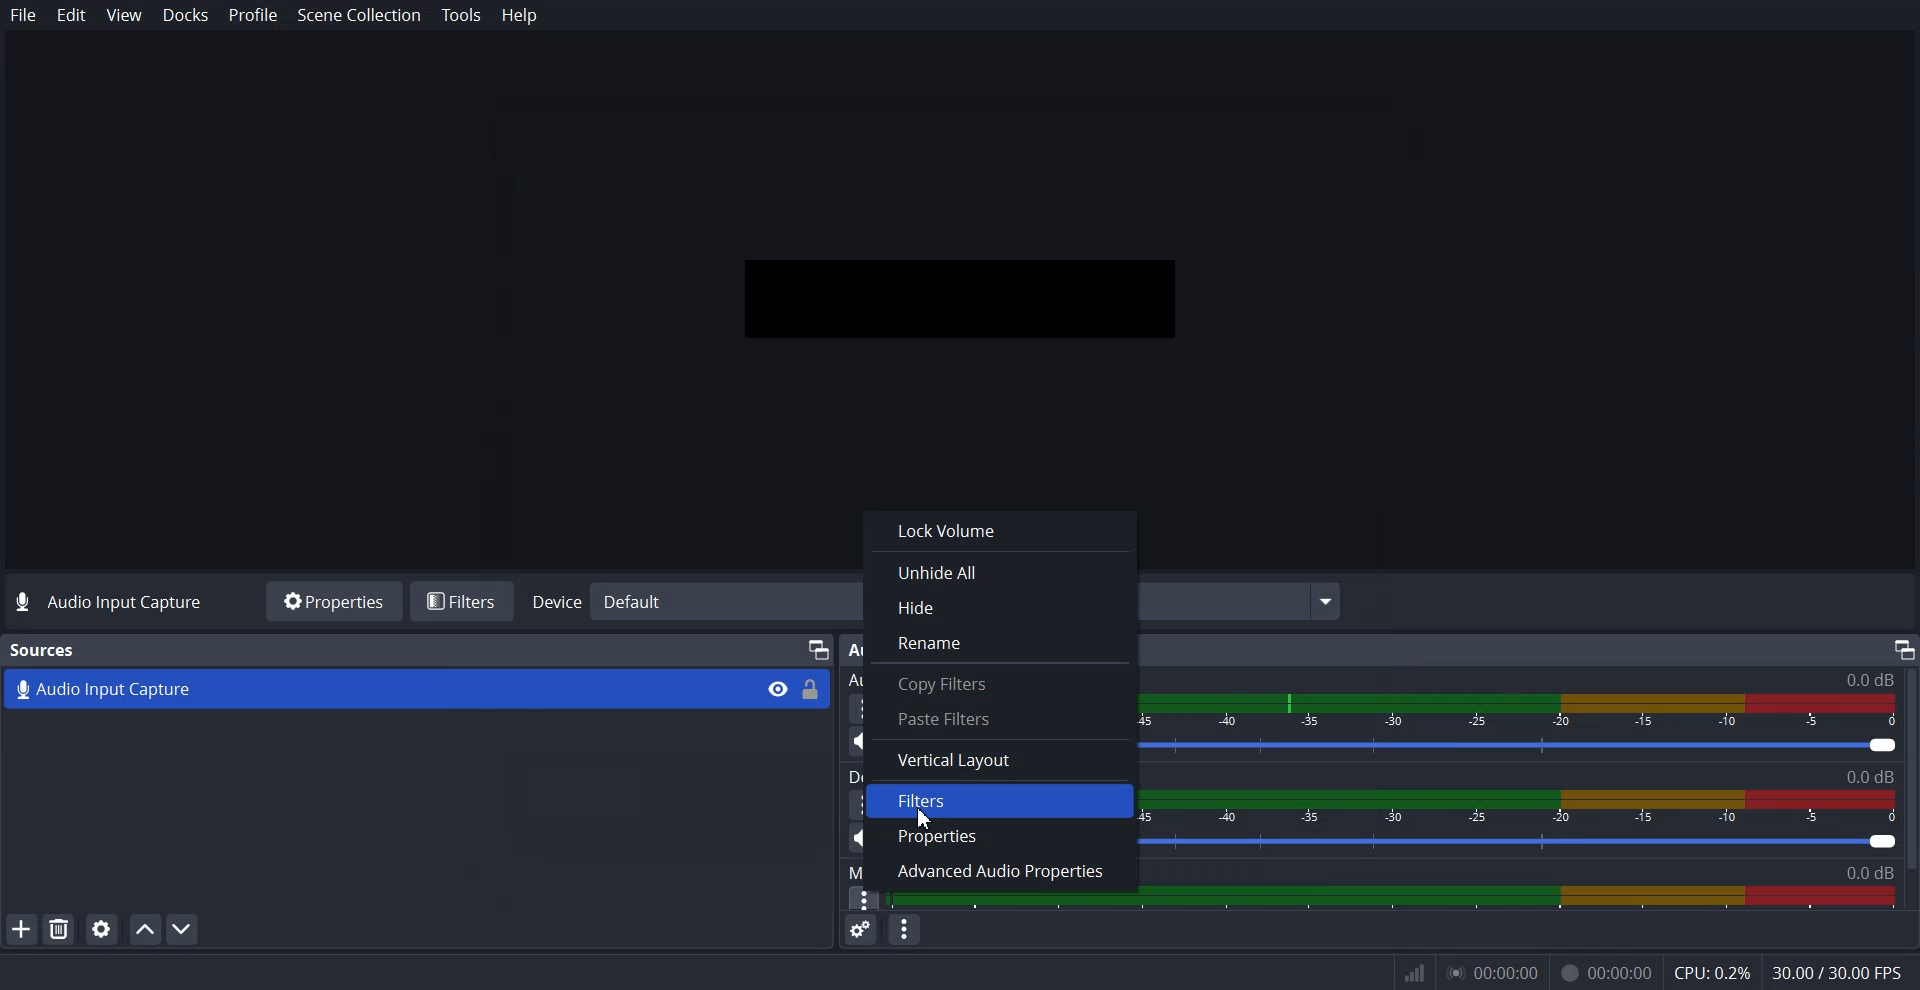  Describe the element at coordinates (661, 601) in the screenshot. I see `Default` at that location.